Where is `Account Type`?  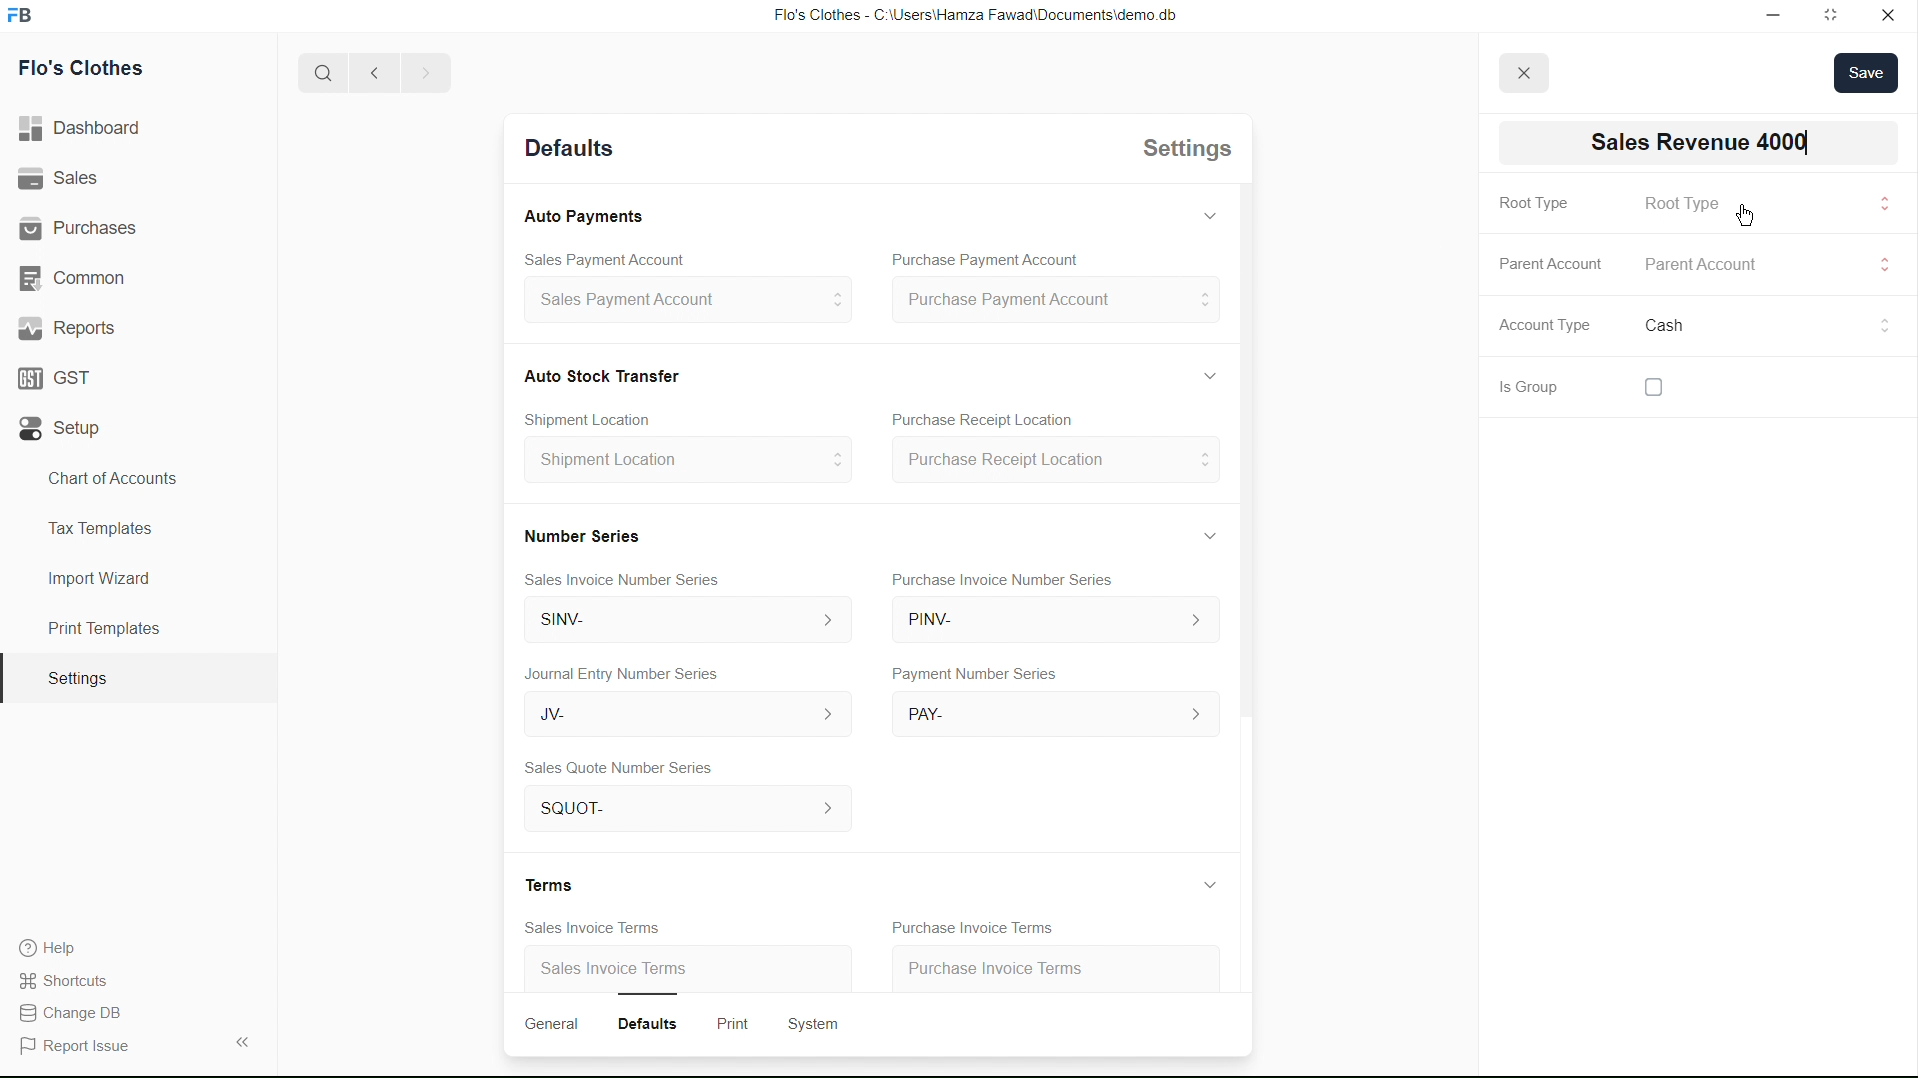 Account Type is located at coordinates (1541, 330).